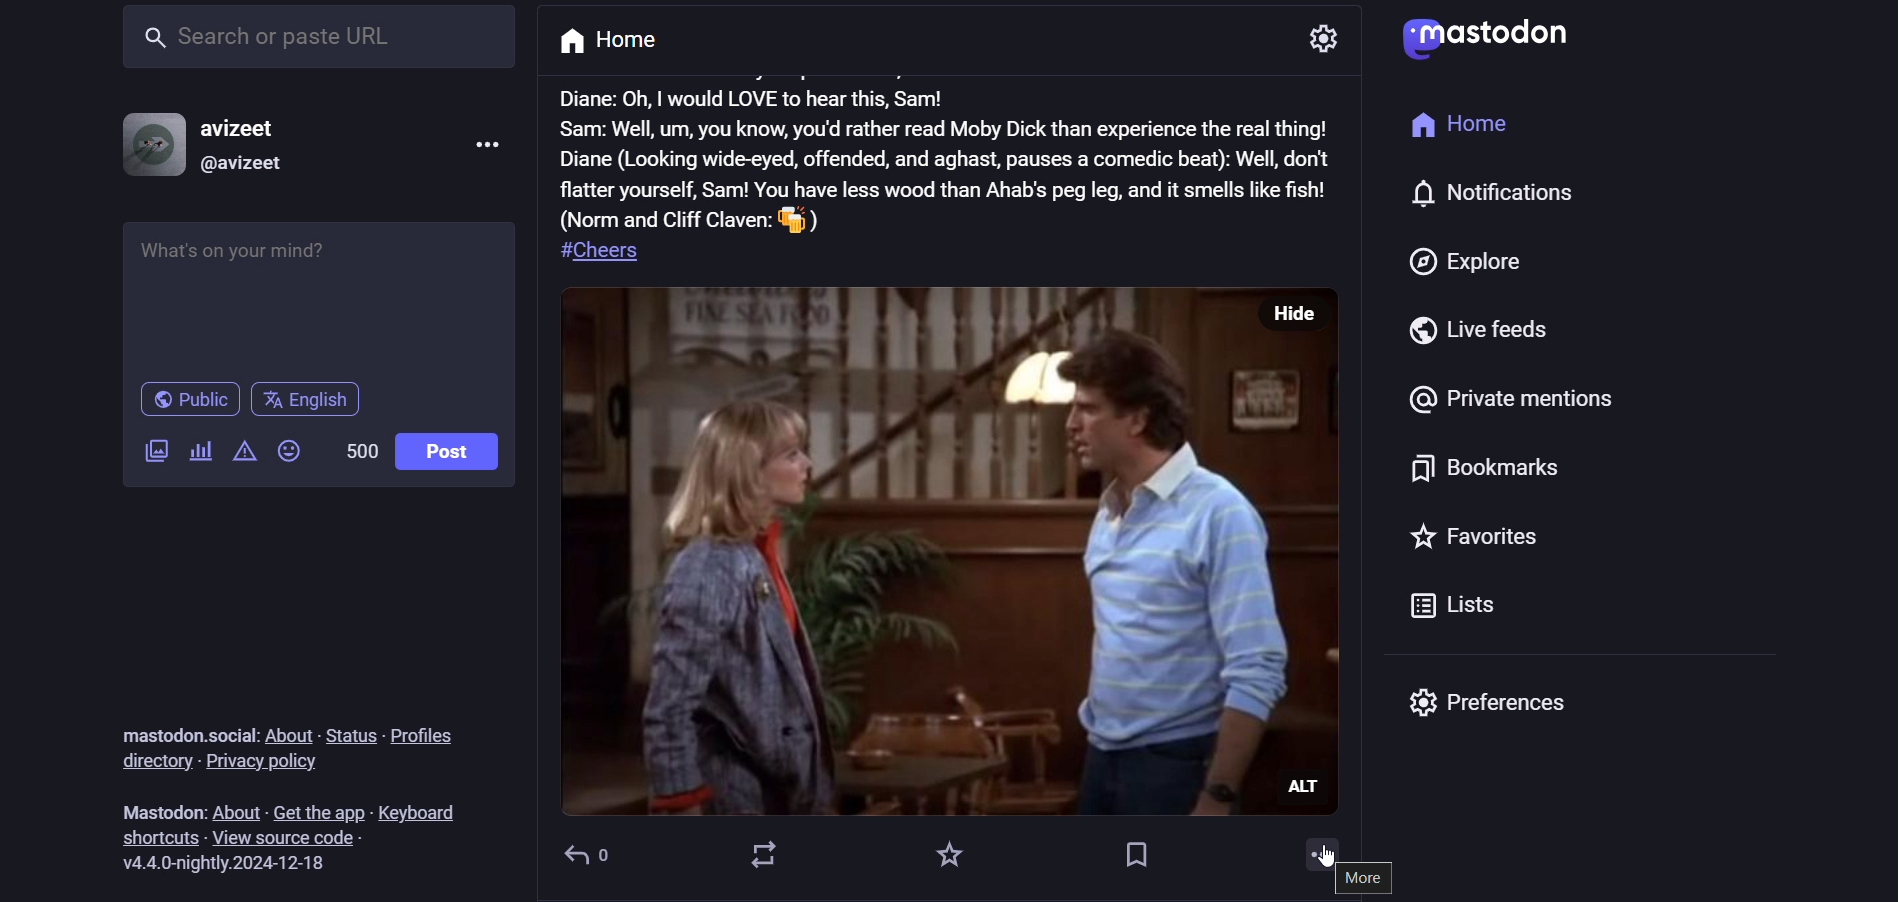 The width and height of the screenshot is (1898, 902). Describe the element at coordinates (357, 448) in the screenshot. I see `word limit` at that location.